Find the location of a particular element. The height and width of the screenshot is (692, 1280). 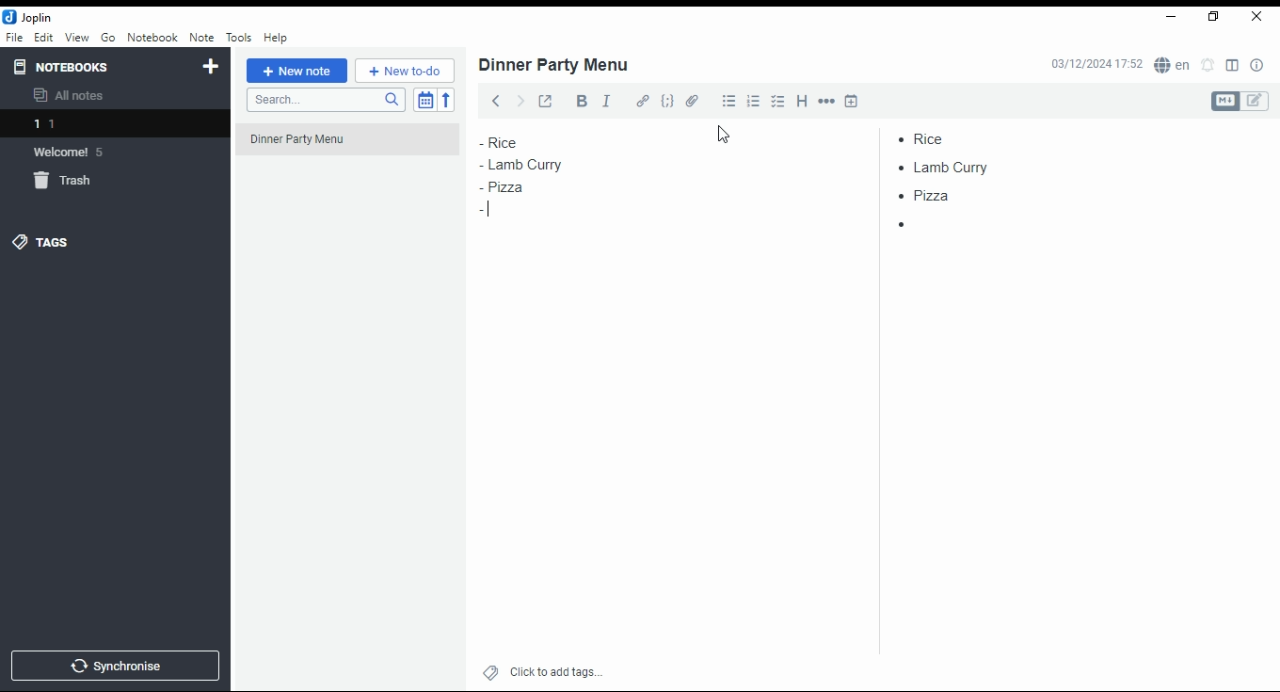

lamb curry is located at coordinates (950, 167).